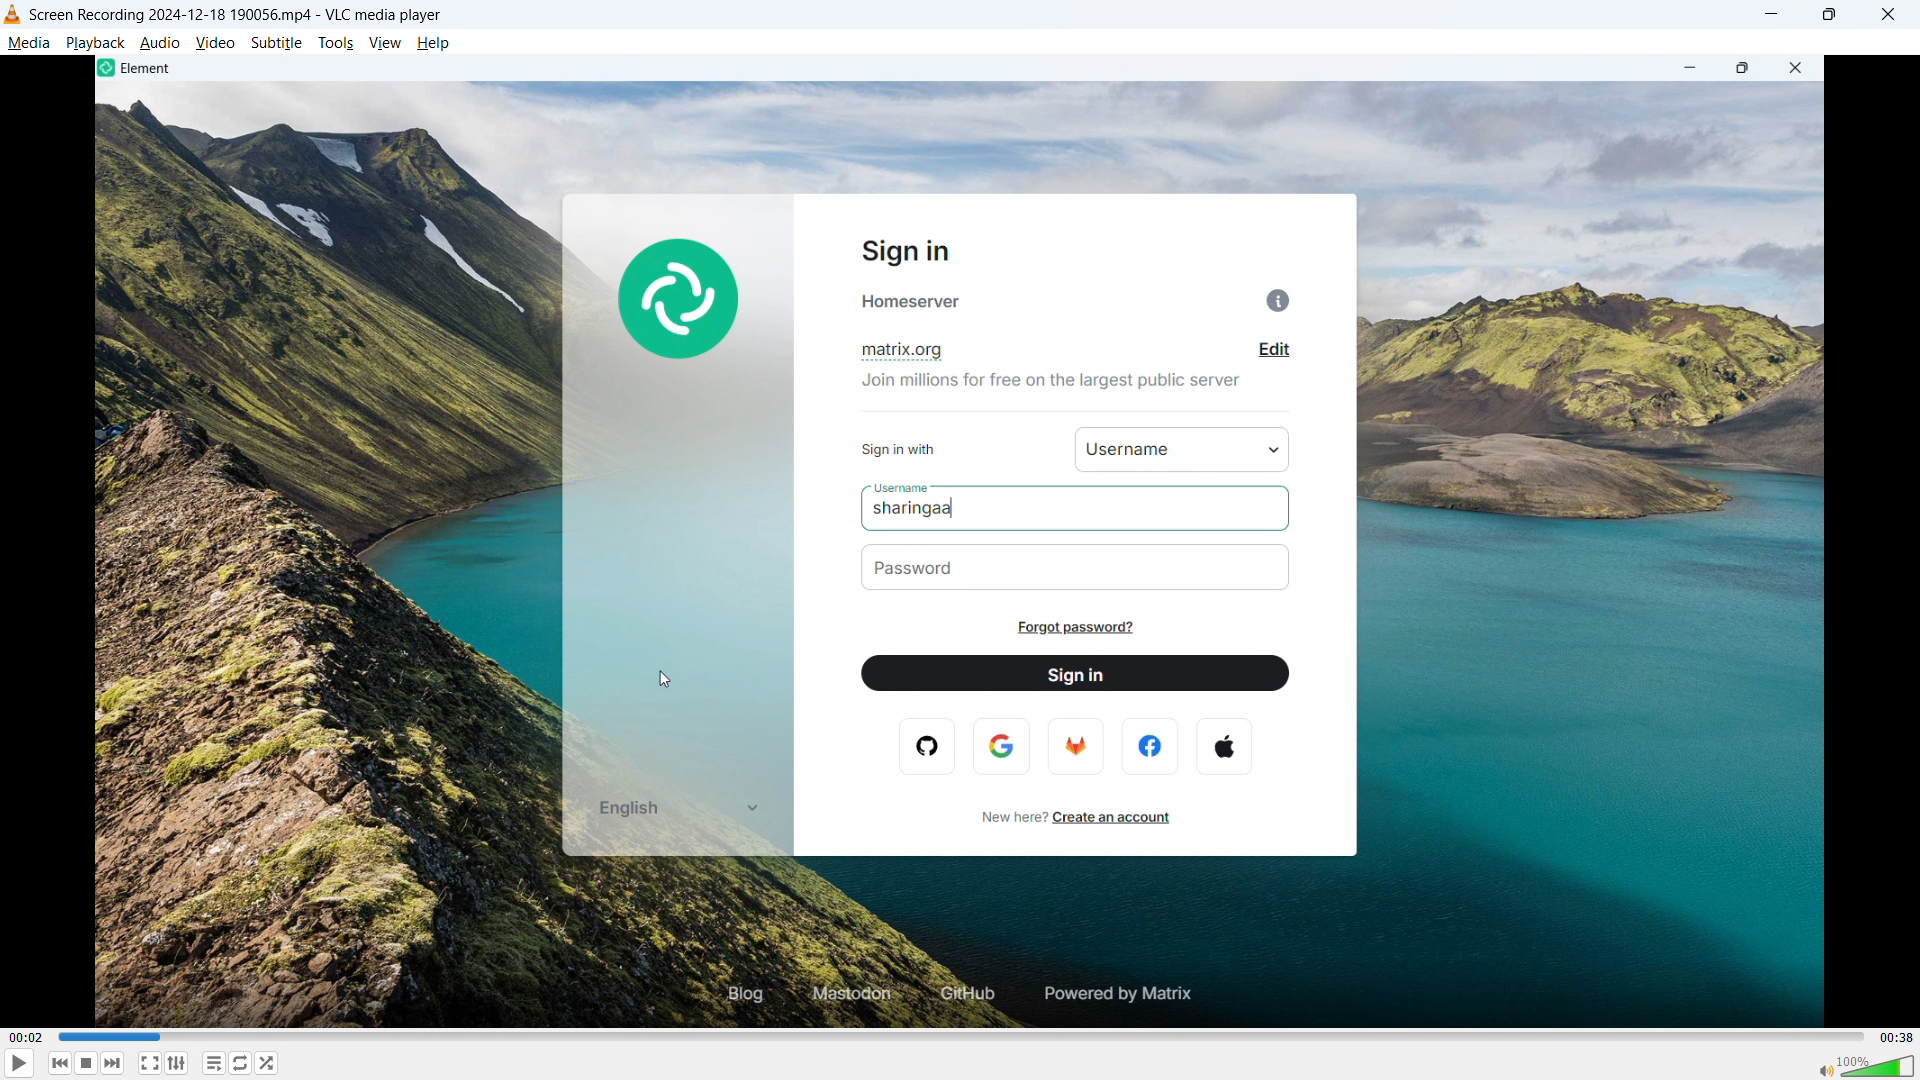 This screenshot has width=1920, height=1080. Describe the element at coordinates (1801, 69) in the screenshot. I see `close` at that location.